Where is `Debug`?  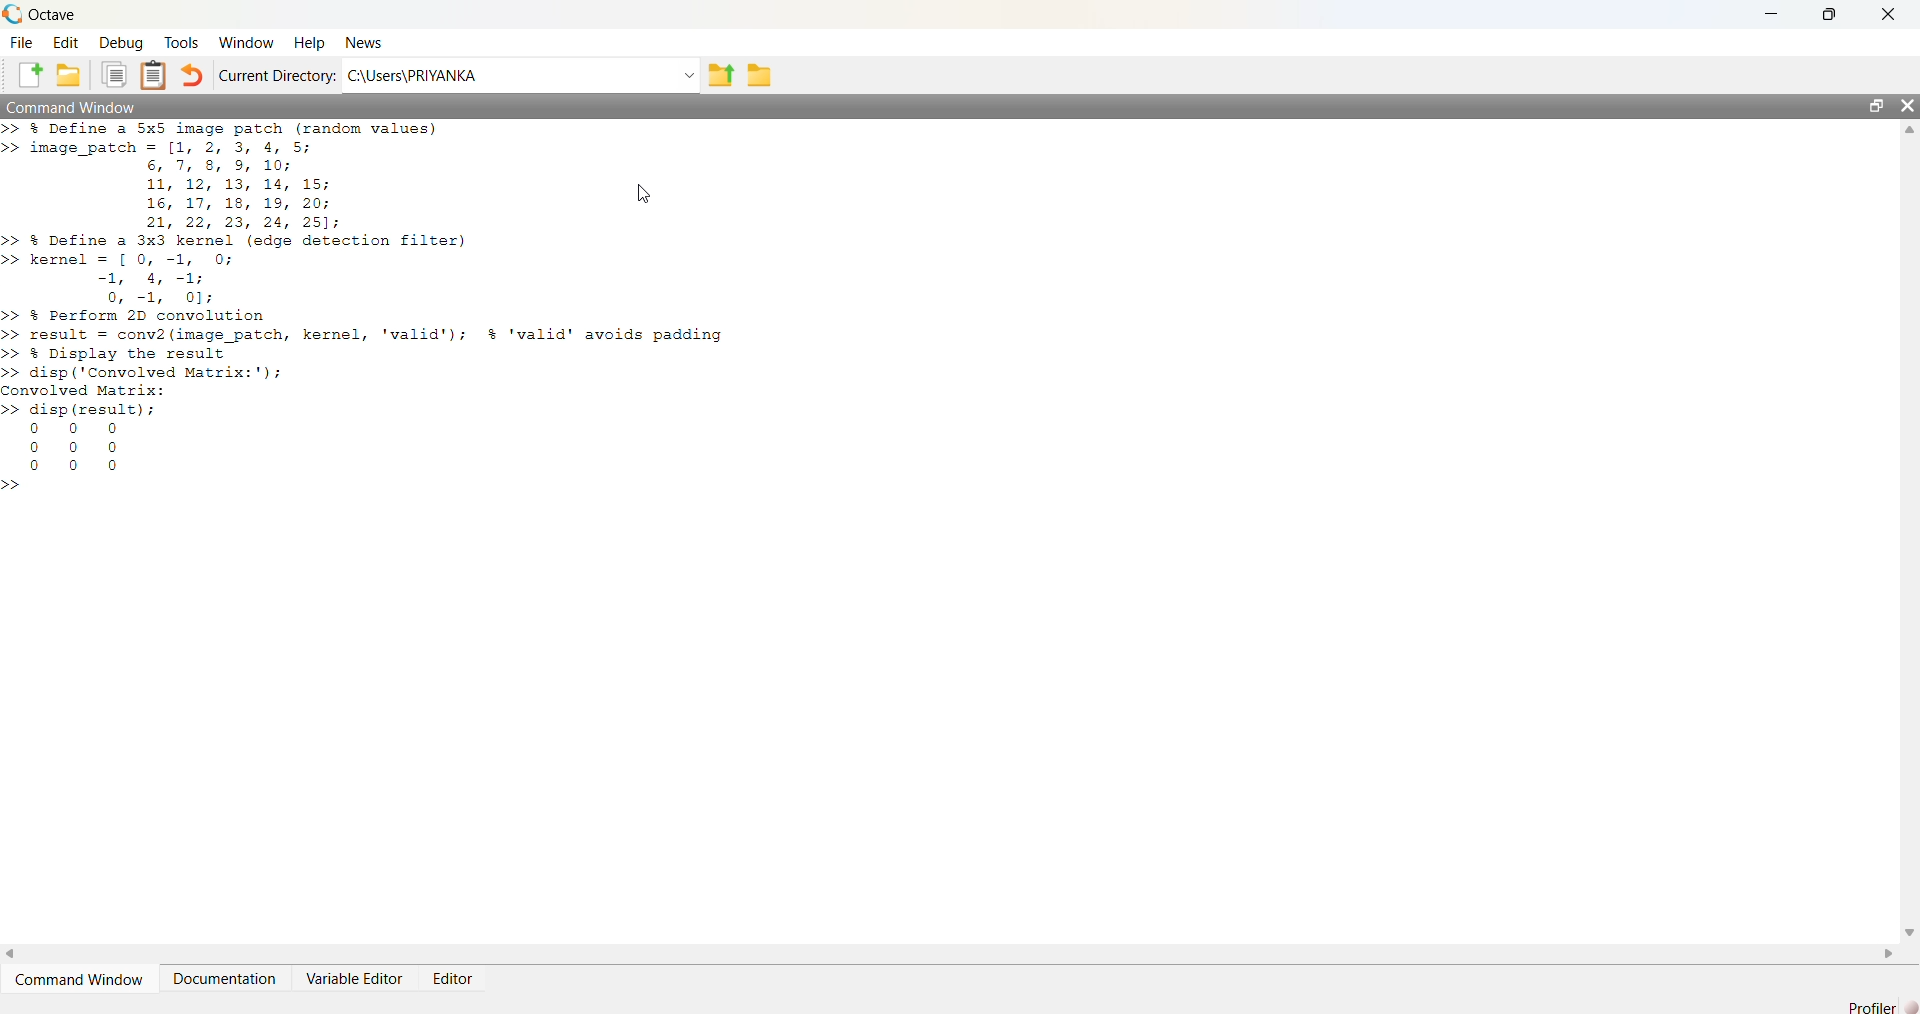
Debug is located at coordinates (125, 43).